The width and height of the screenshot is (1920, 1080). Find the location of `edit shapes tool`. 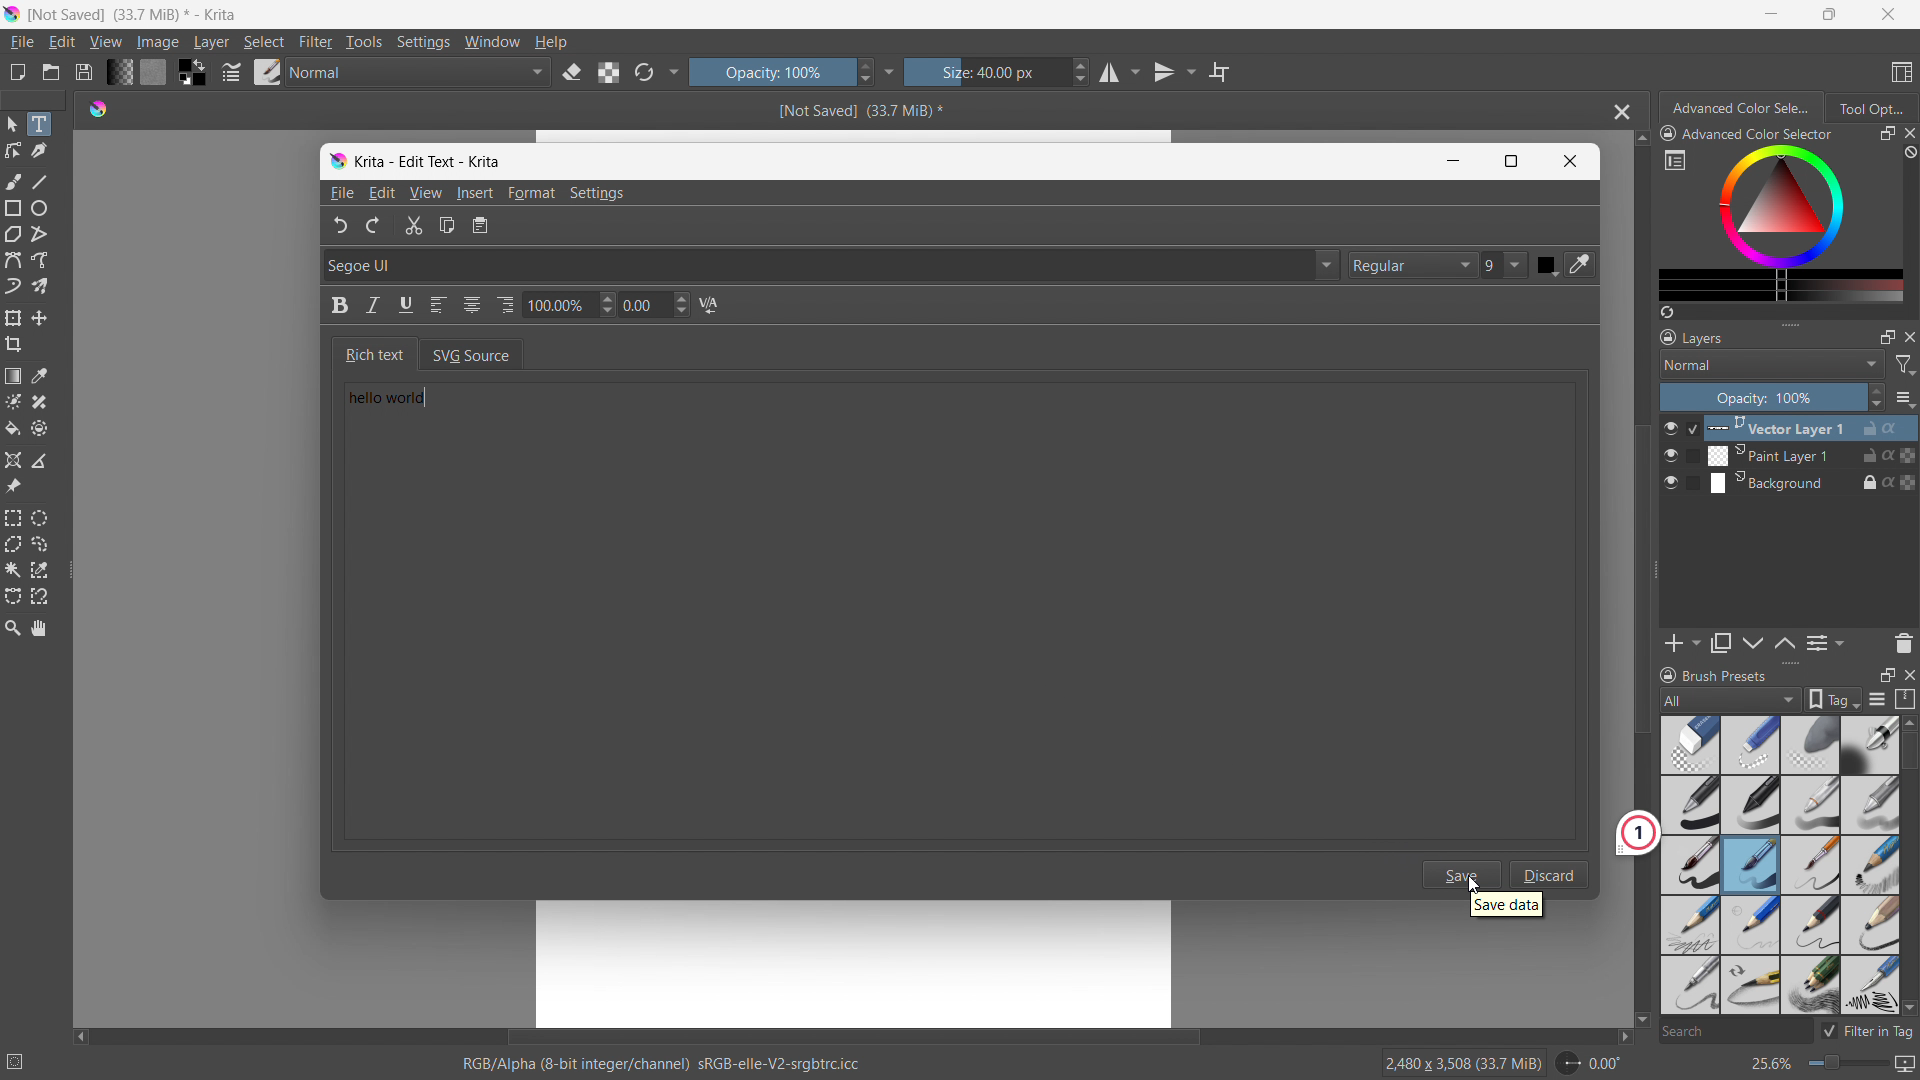

edit shapes tool is located at coordinates (14, 150).